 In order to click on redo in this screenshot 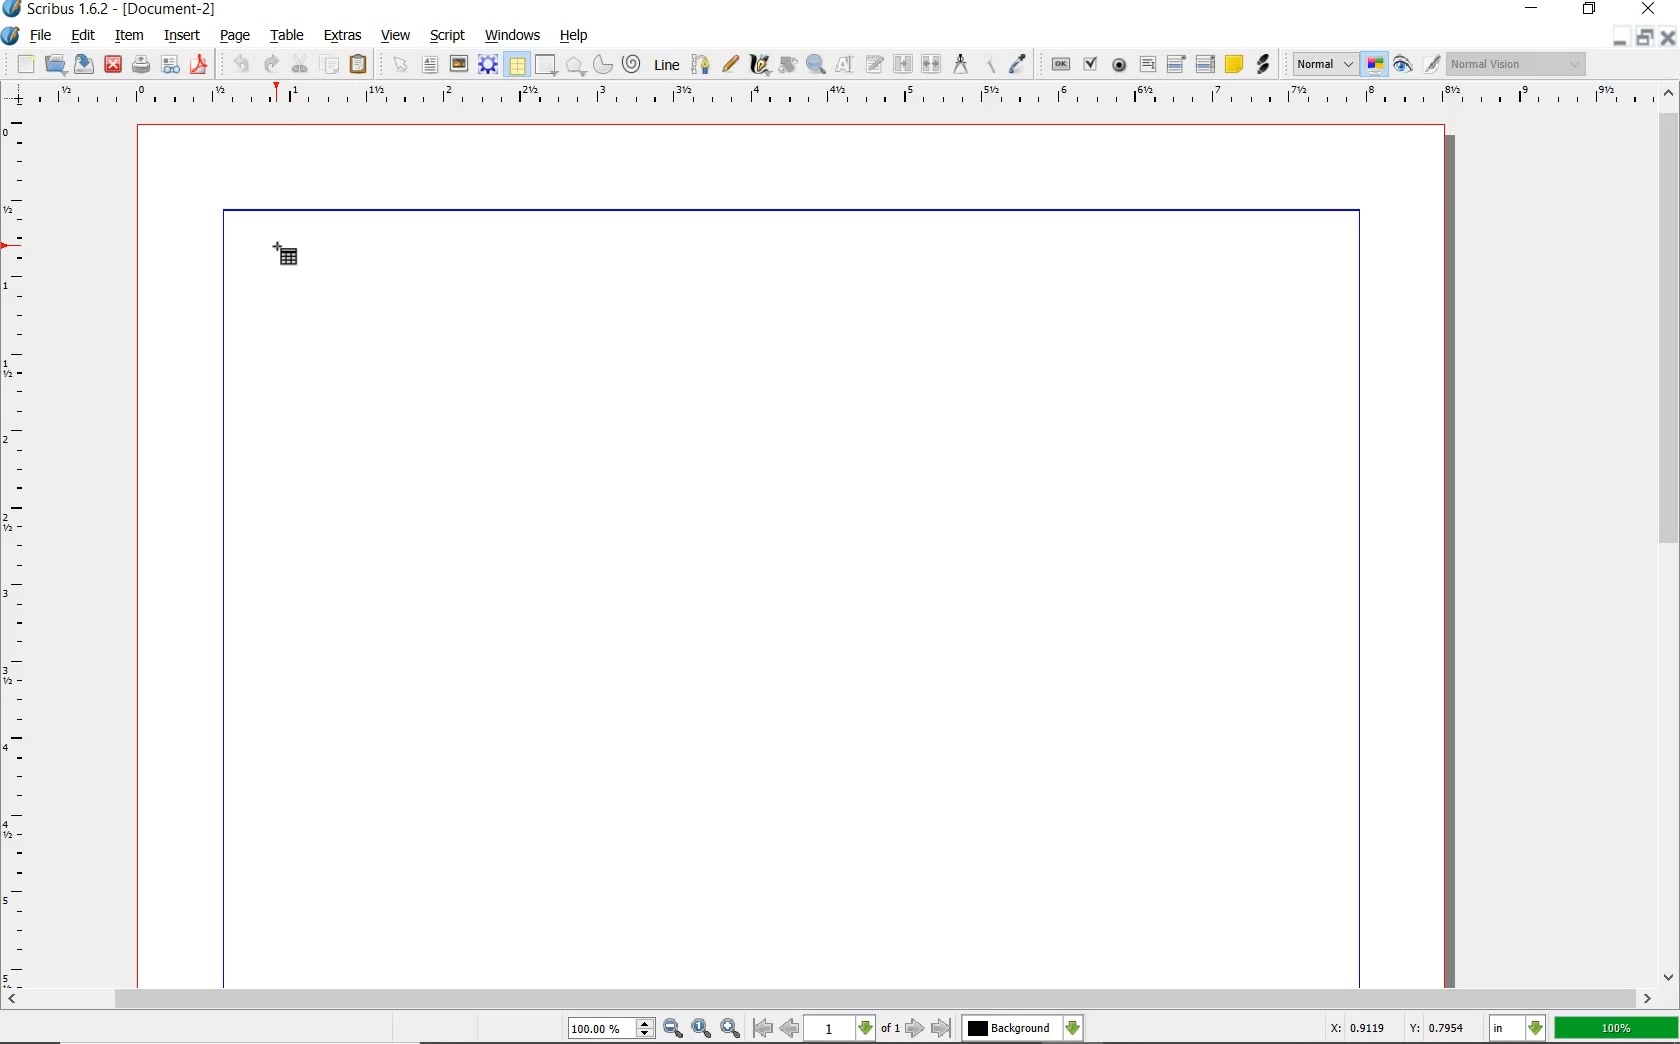, I will do `click(268, 63)`.